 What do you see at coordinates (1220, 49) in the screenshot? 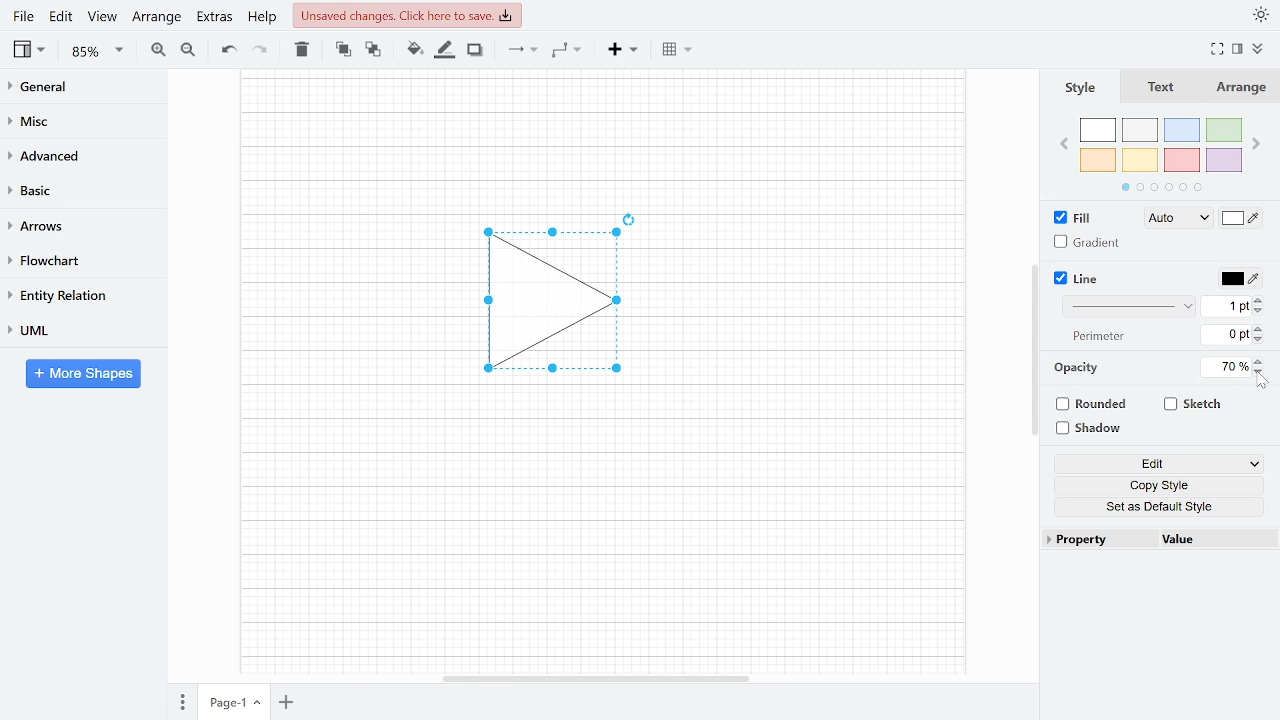
I see `Fullscreen` at bounding box center [1220, 49].